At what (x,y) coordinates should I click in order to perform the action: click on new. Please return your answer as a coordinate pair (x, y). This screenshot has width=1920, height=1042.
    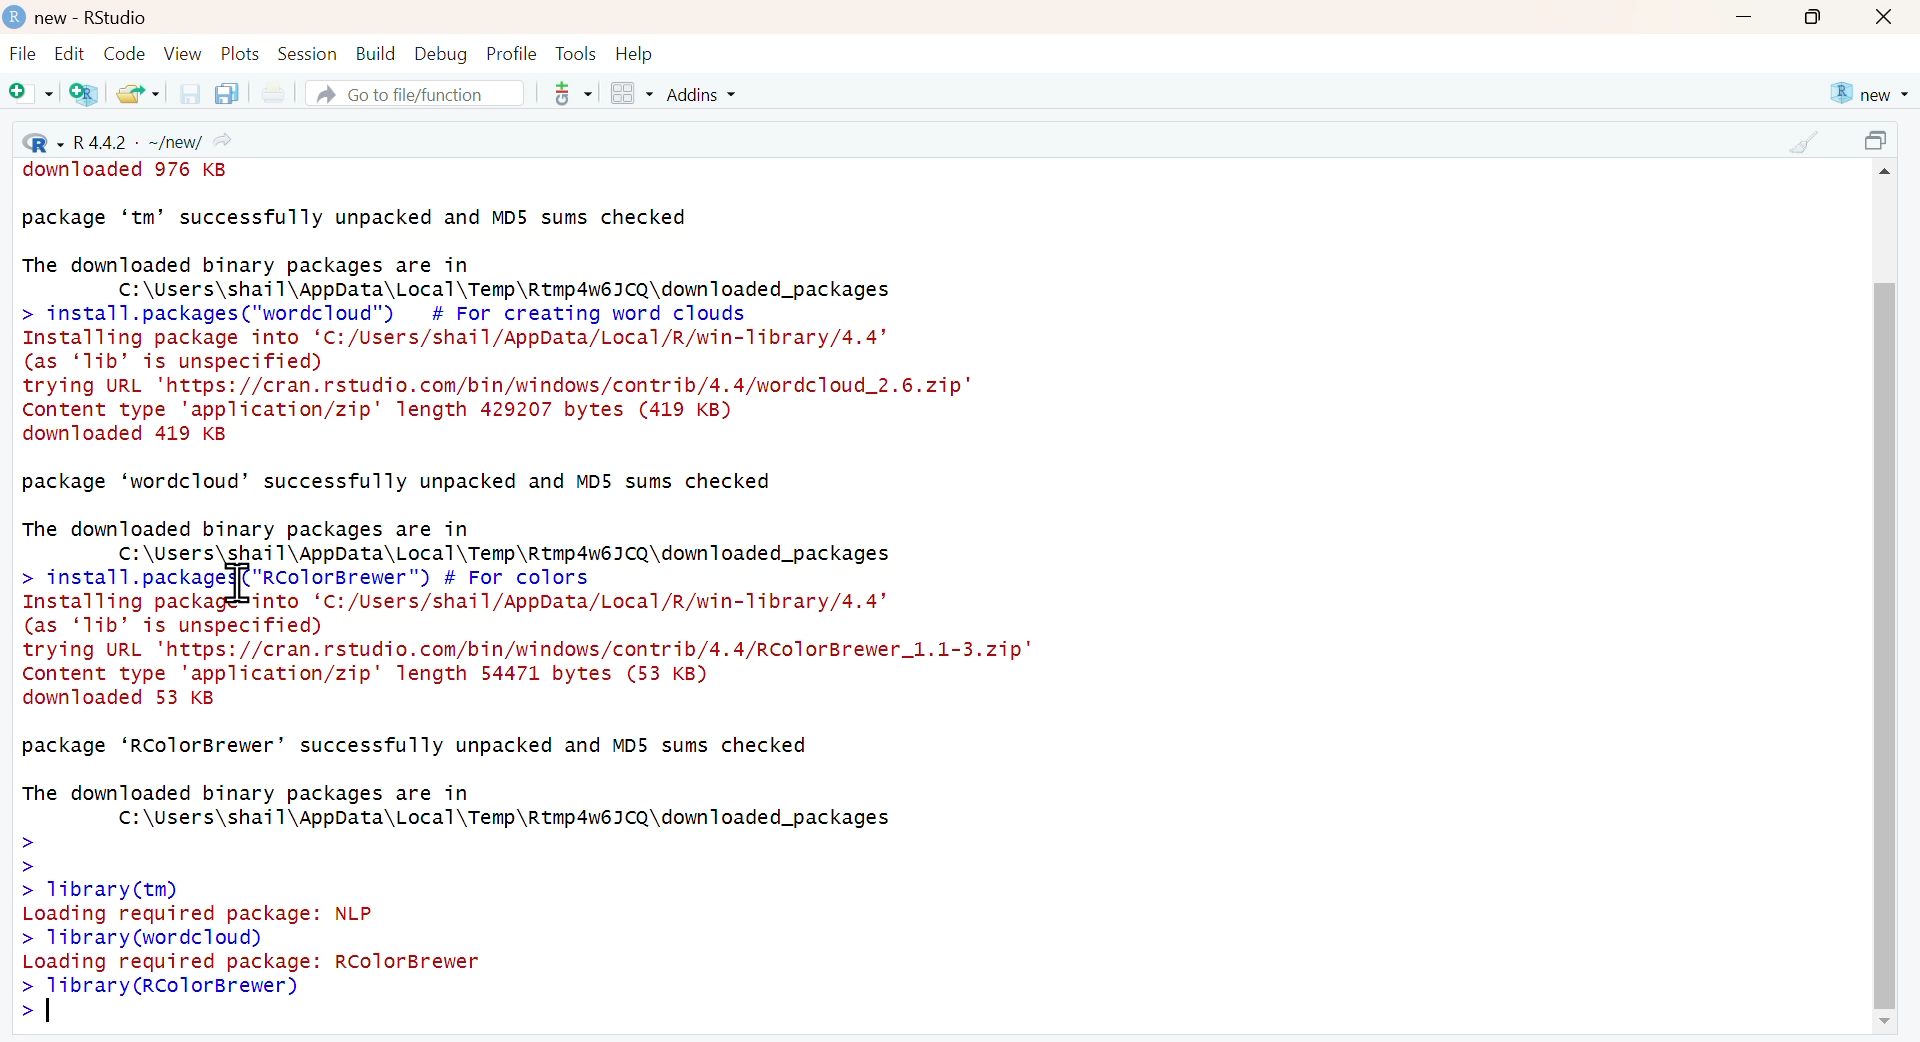
    Looking at the image, I should click on (1867, 93).